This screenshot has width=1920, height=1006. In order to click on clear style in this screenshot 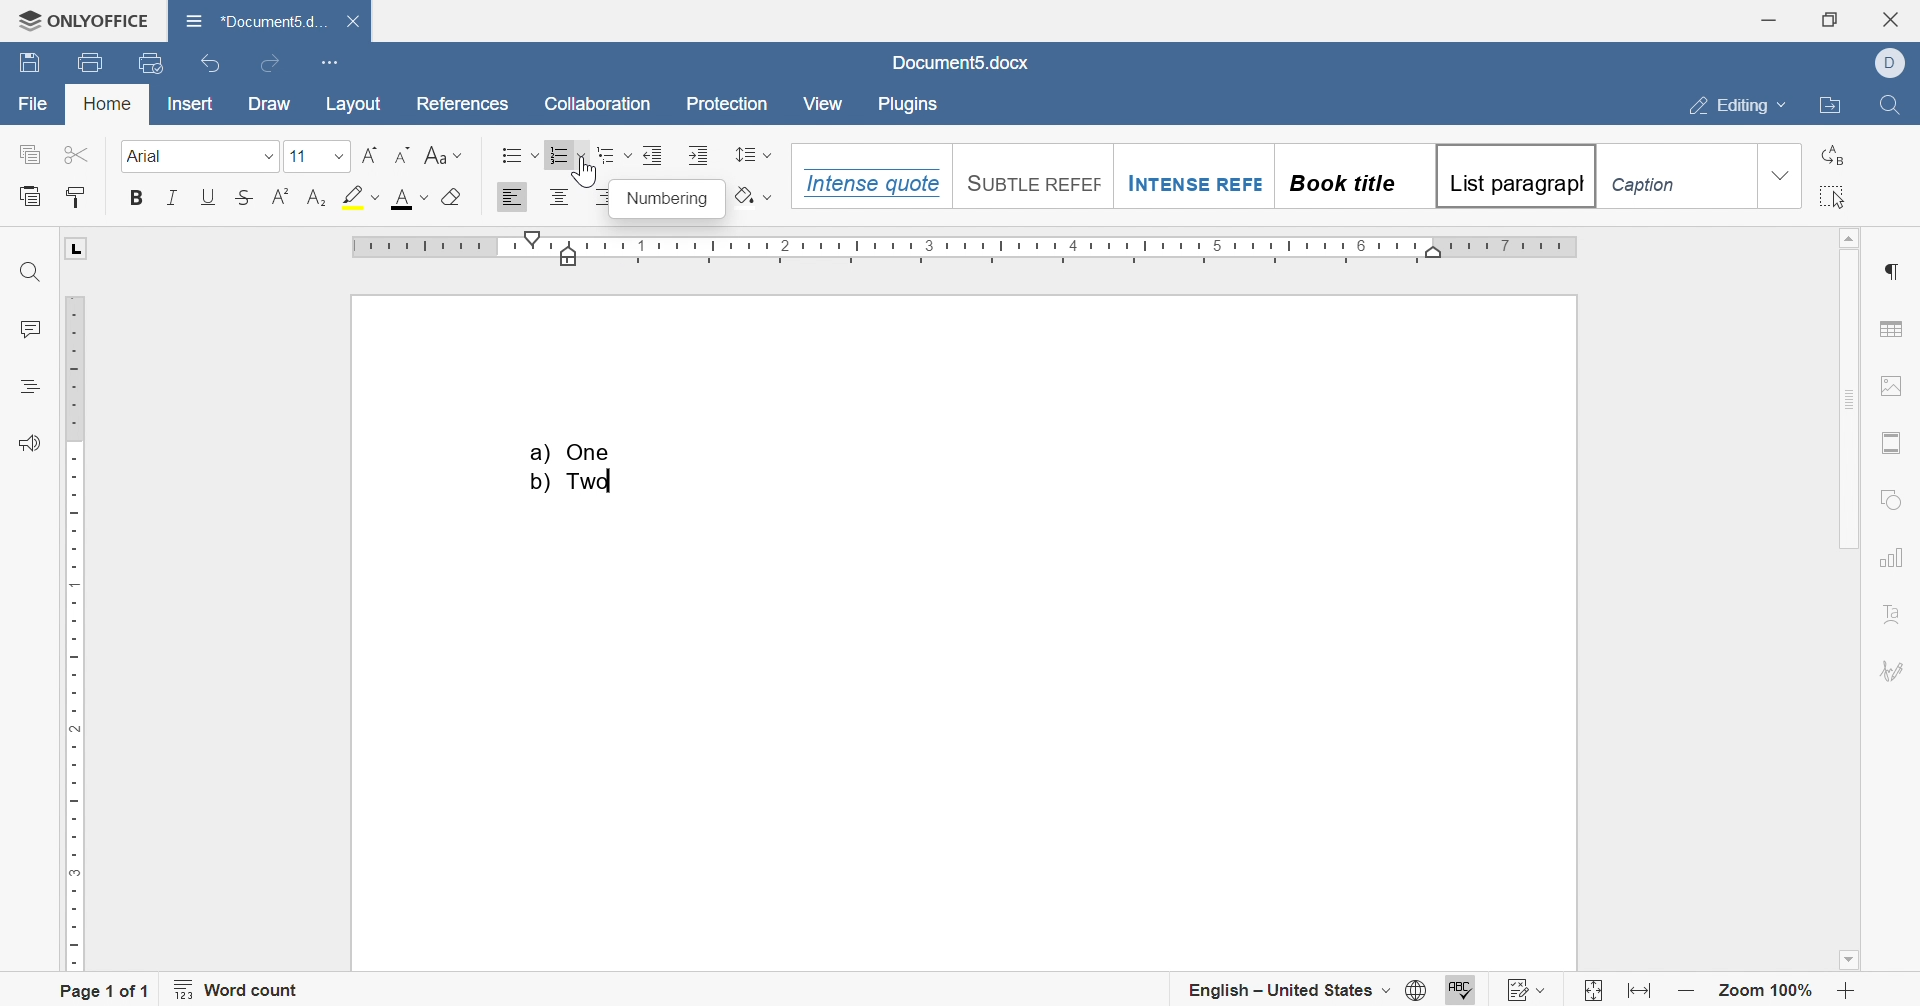, I will do `click(454, 197)`.